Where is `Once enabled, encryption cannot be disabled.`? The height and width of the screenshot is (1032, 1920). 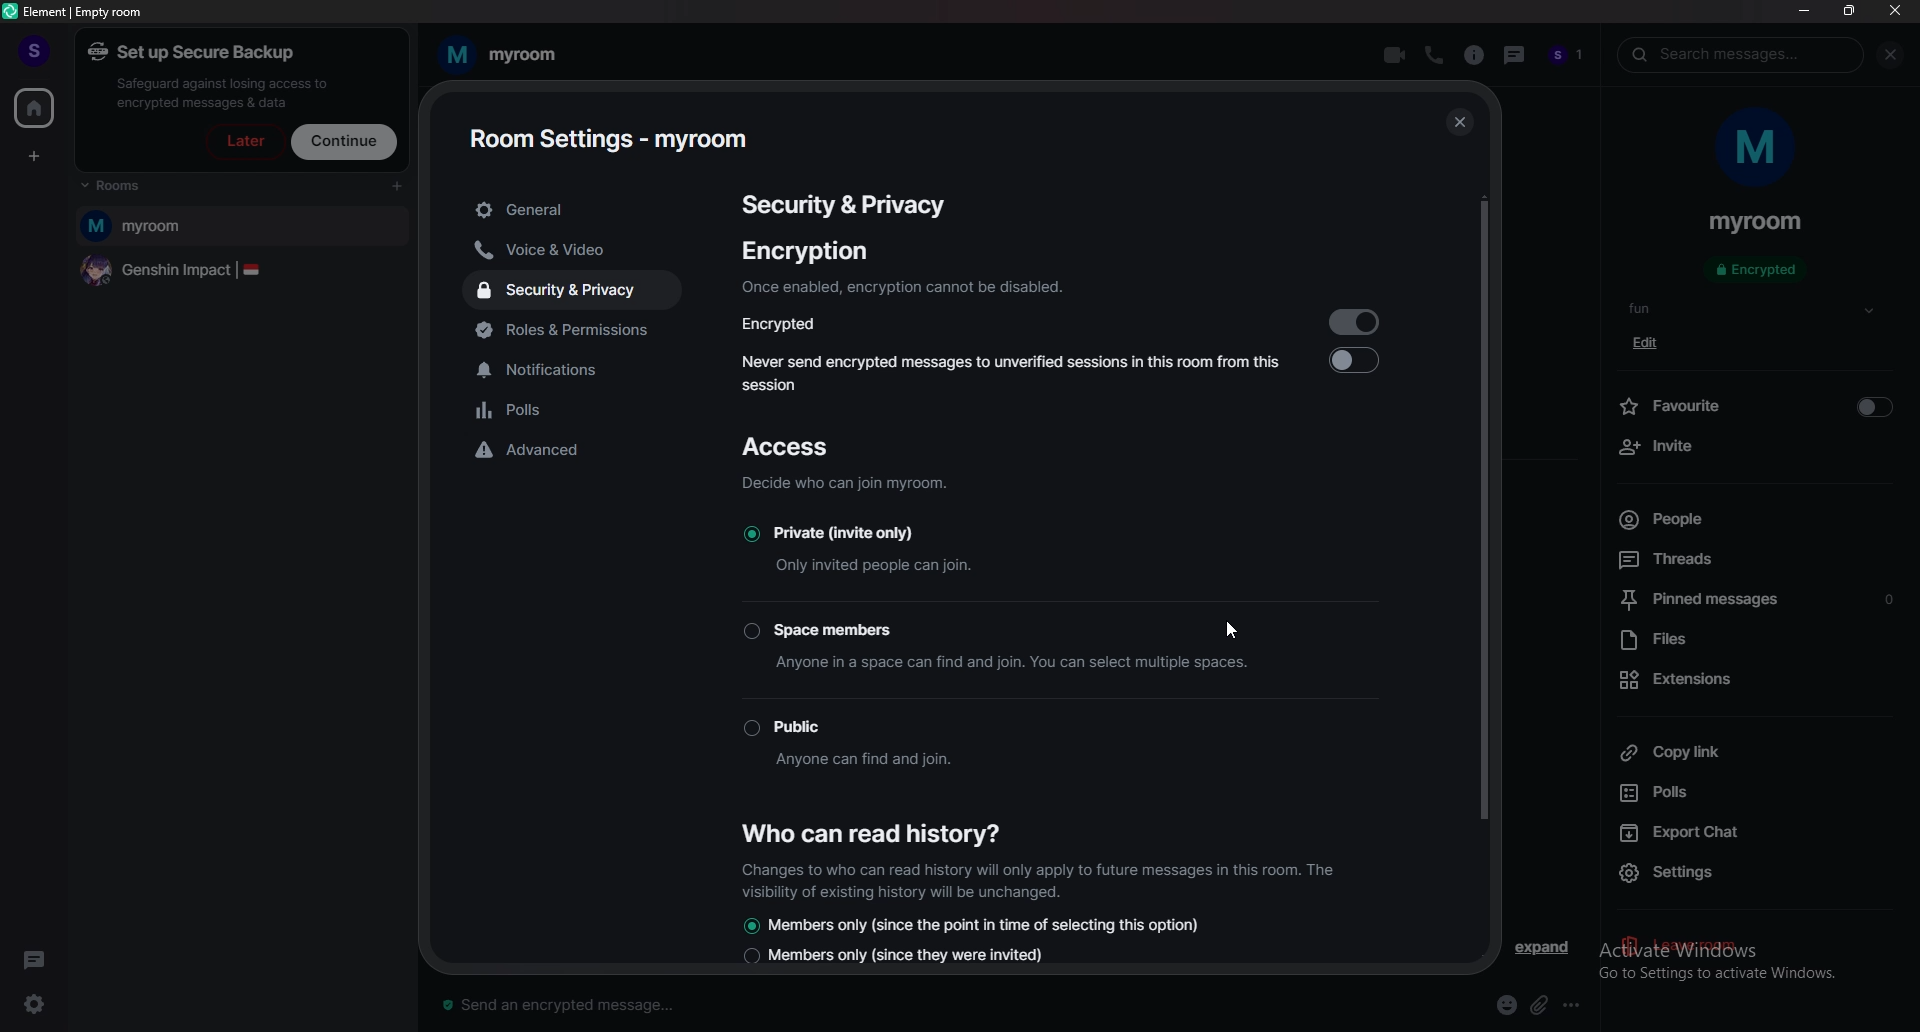 Once enabled, encryption cannot be disabled. is located at coordinates (903, 286).